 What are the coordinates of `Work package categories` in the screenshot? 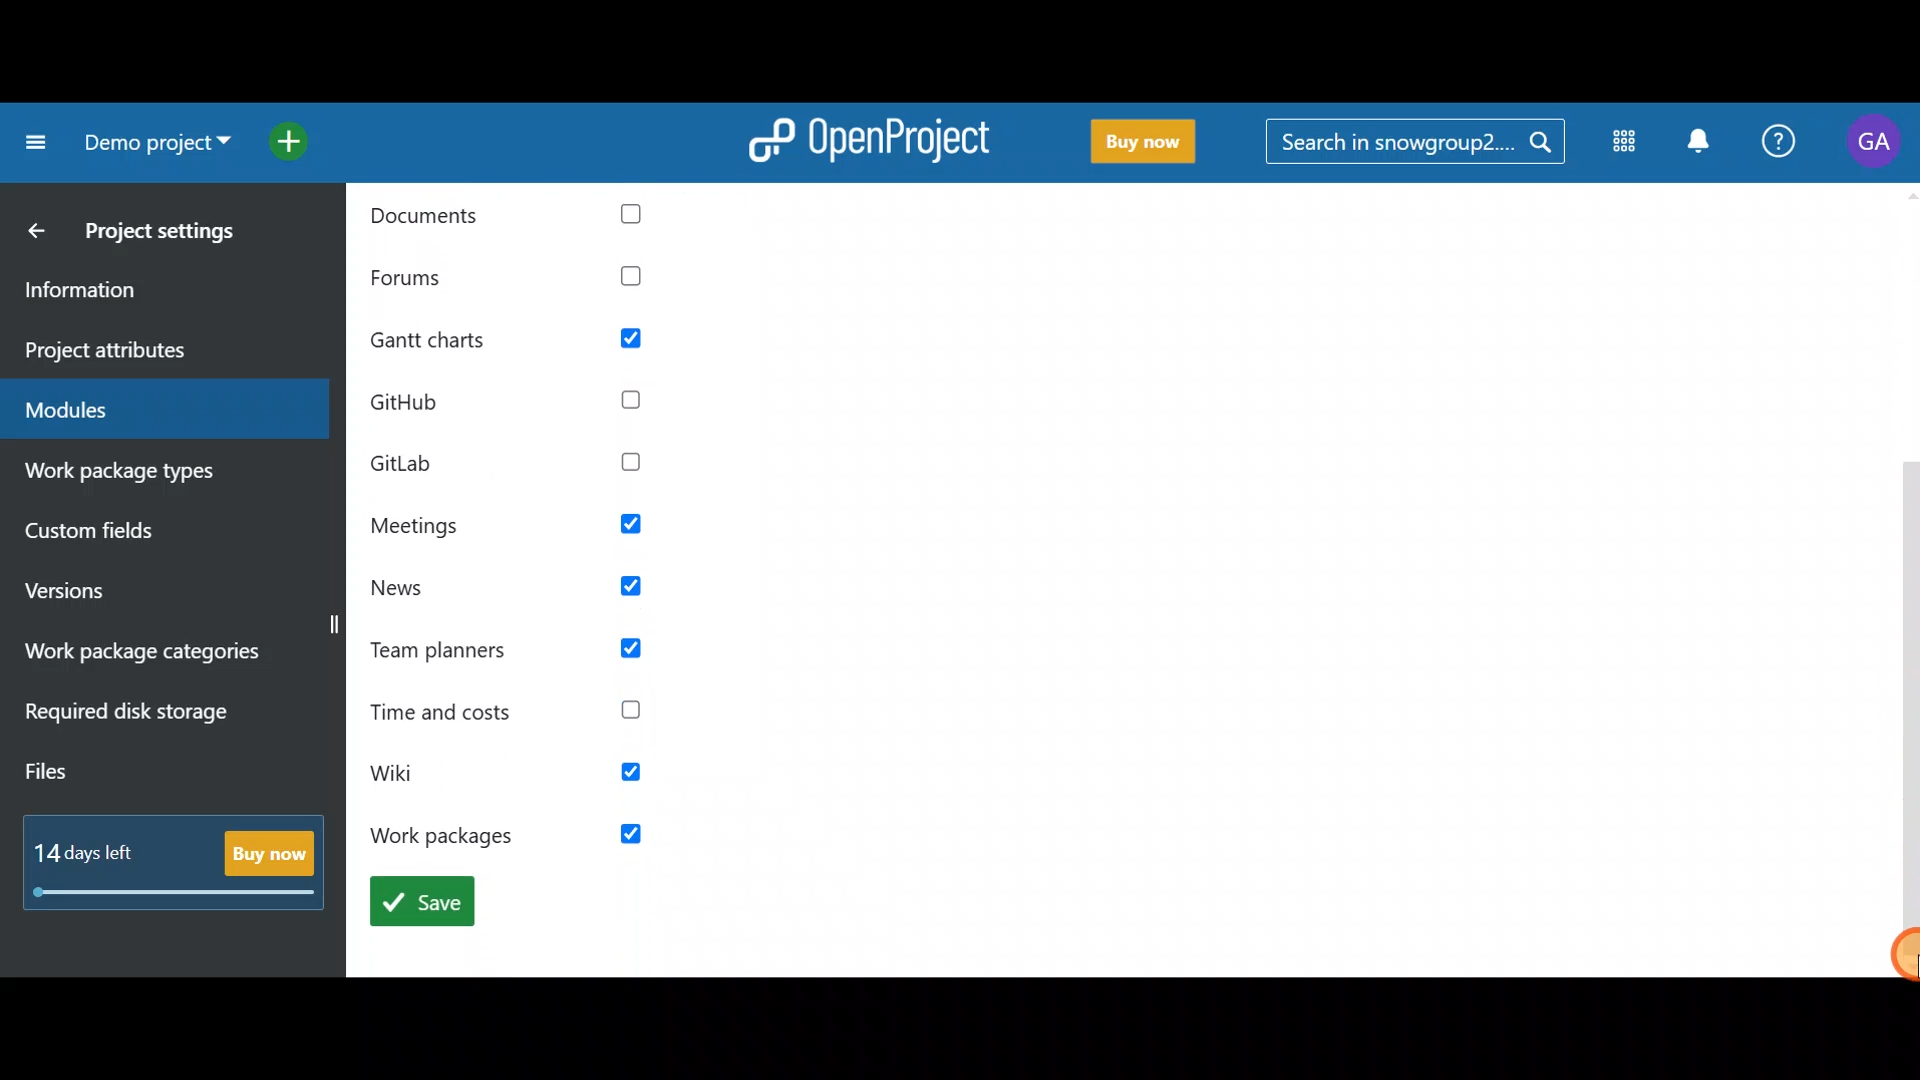 It's located at (160, 656).